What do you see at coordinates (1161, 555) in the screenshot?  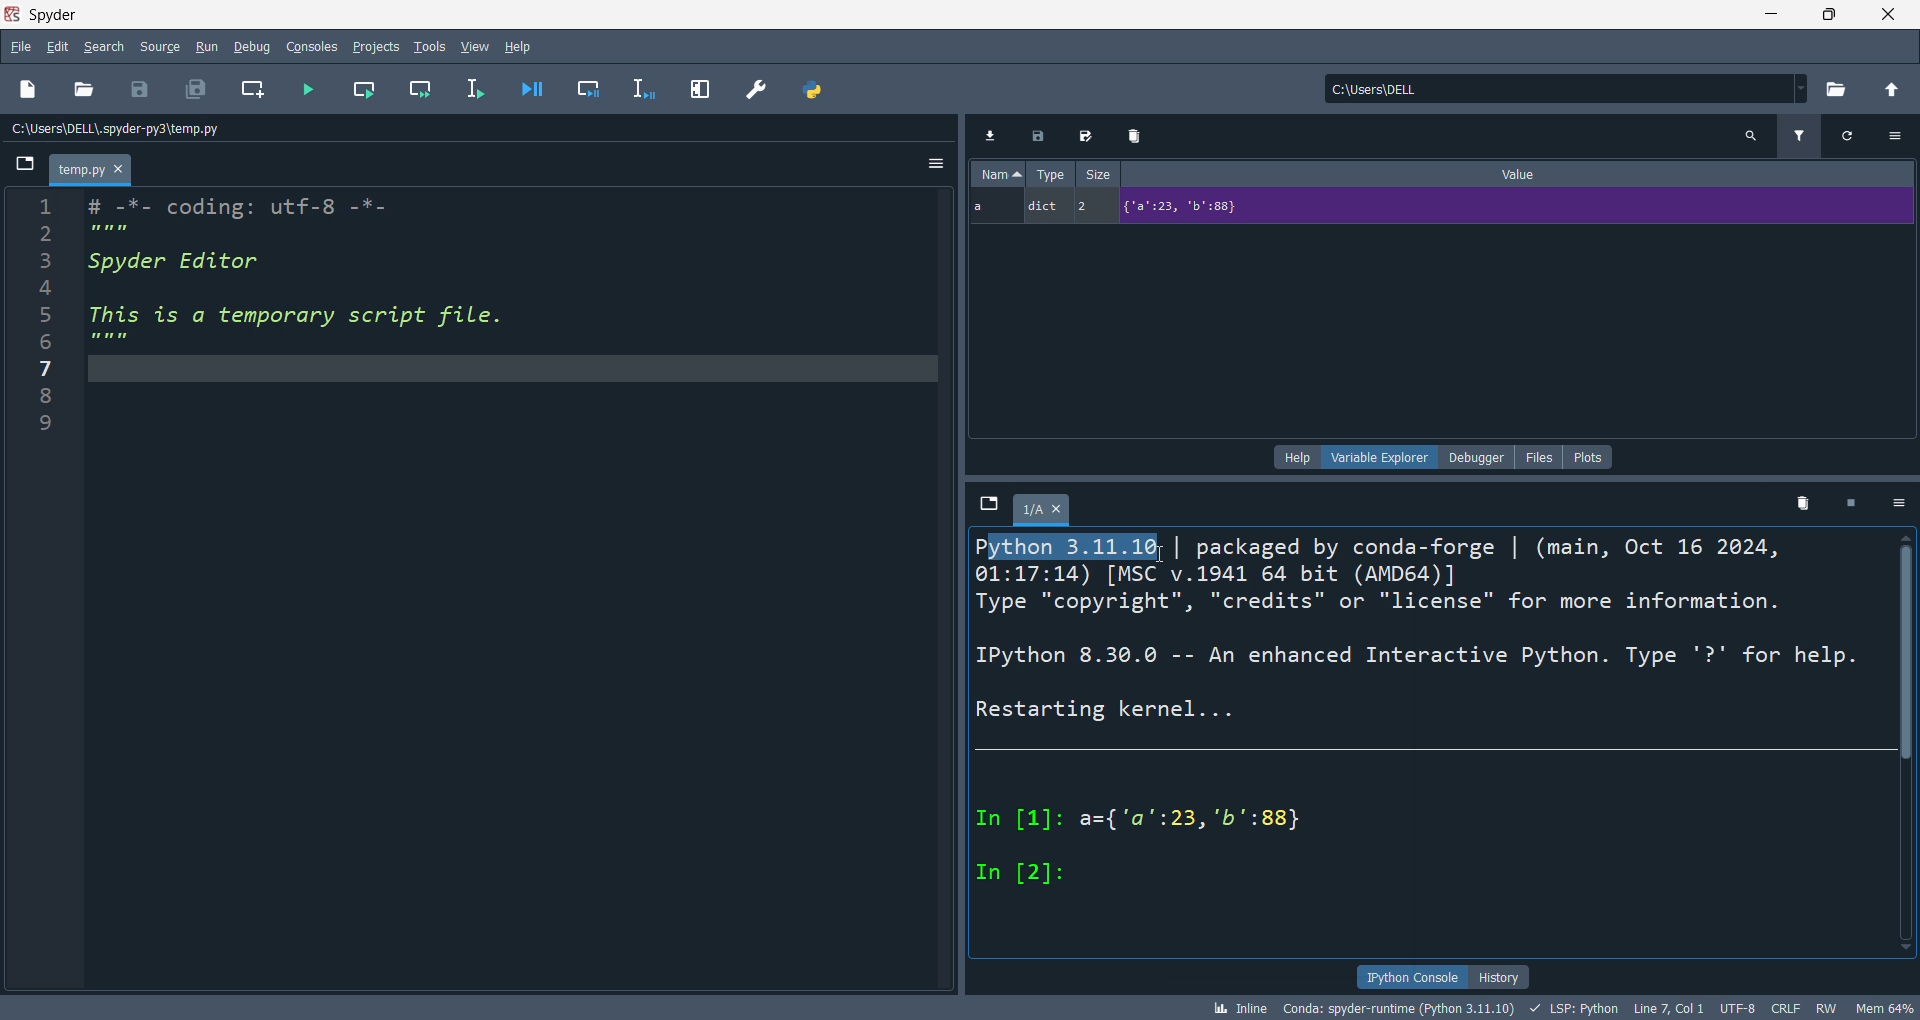 I see `cursor` at bounding box center [1161, 555].